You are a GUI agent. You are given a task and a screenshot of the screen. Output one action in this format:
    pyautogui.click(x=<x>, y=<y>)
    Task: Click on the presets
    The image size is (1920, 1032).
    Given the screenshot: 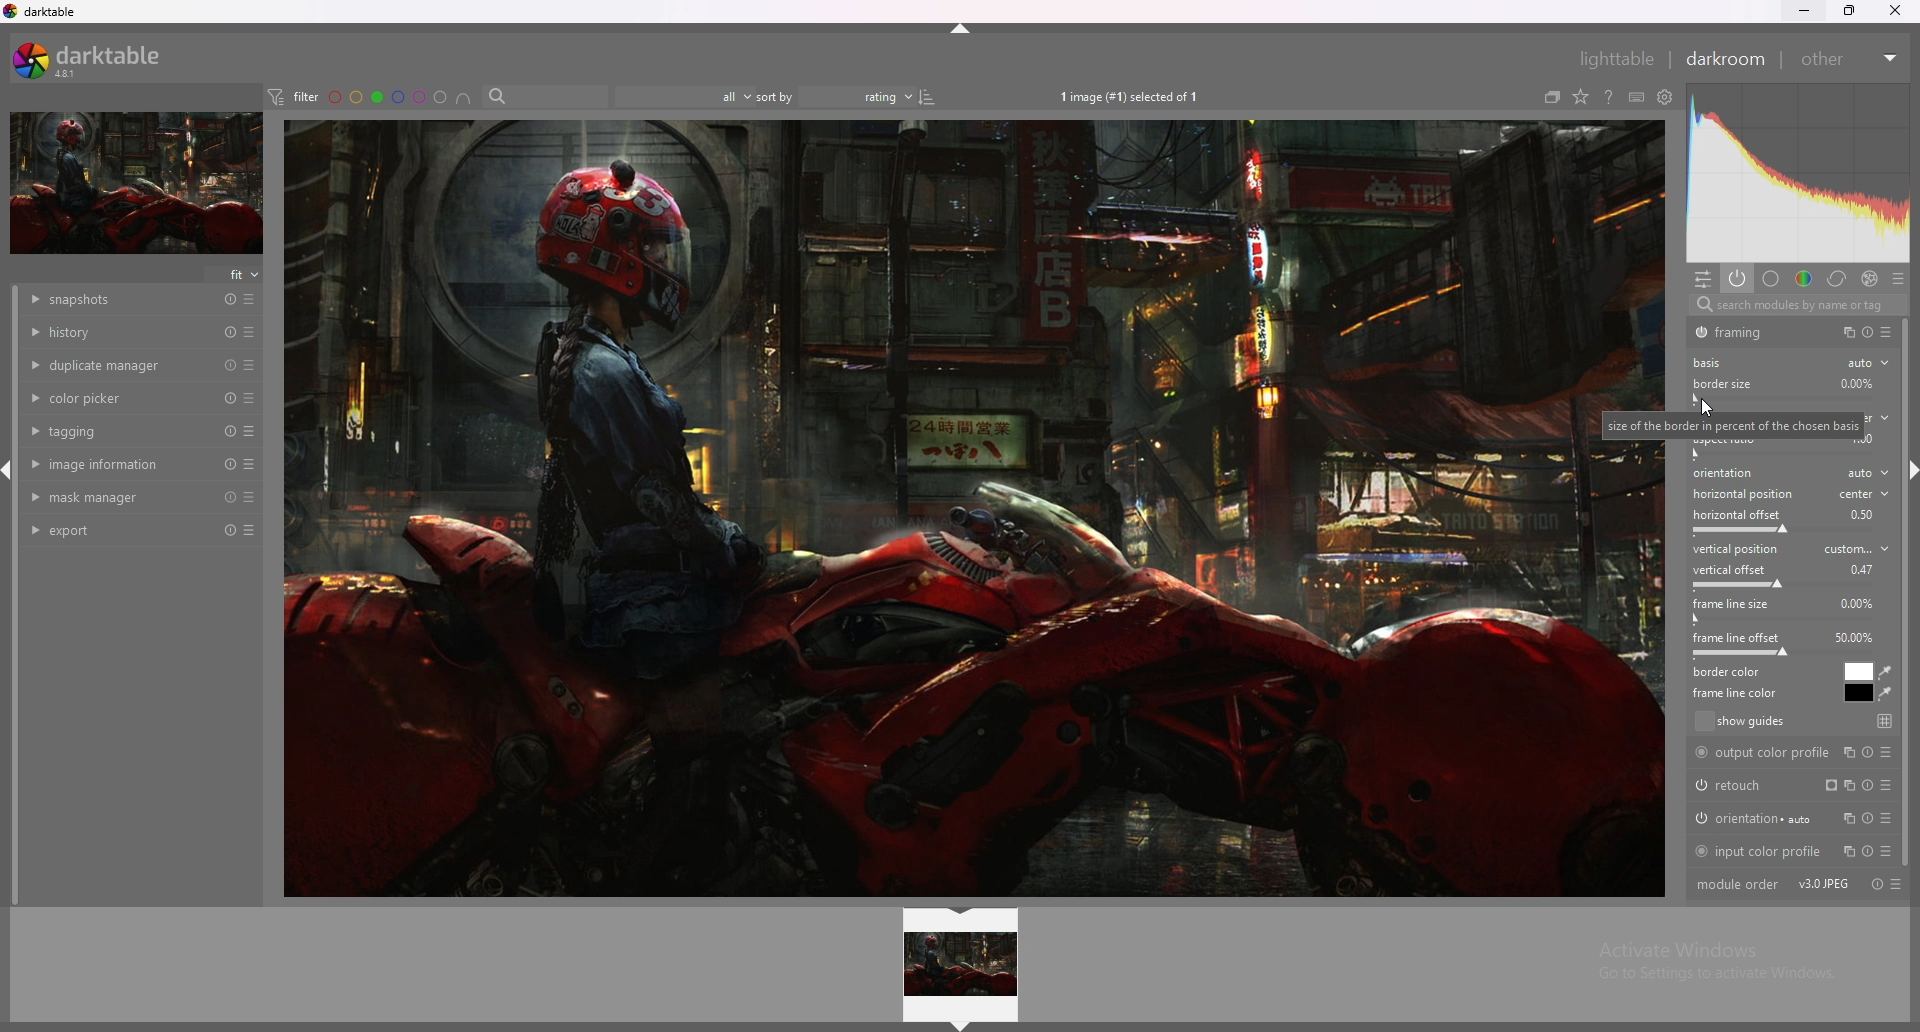 What is the action you would take?
    pyautogui.click(x=1896, y=276)
    